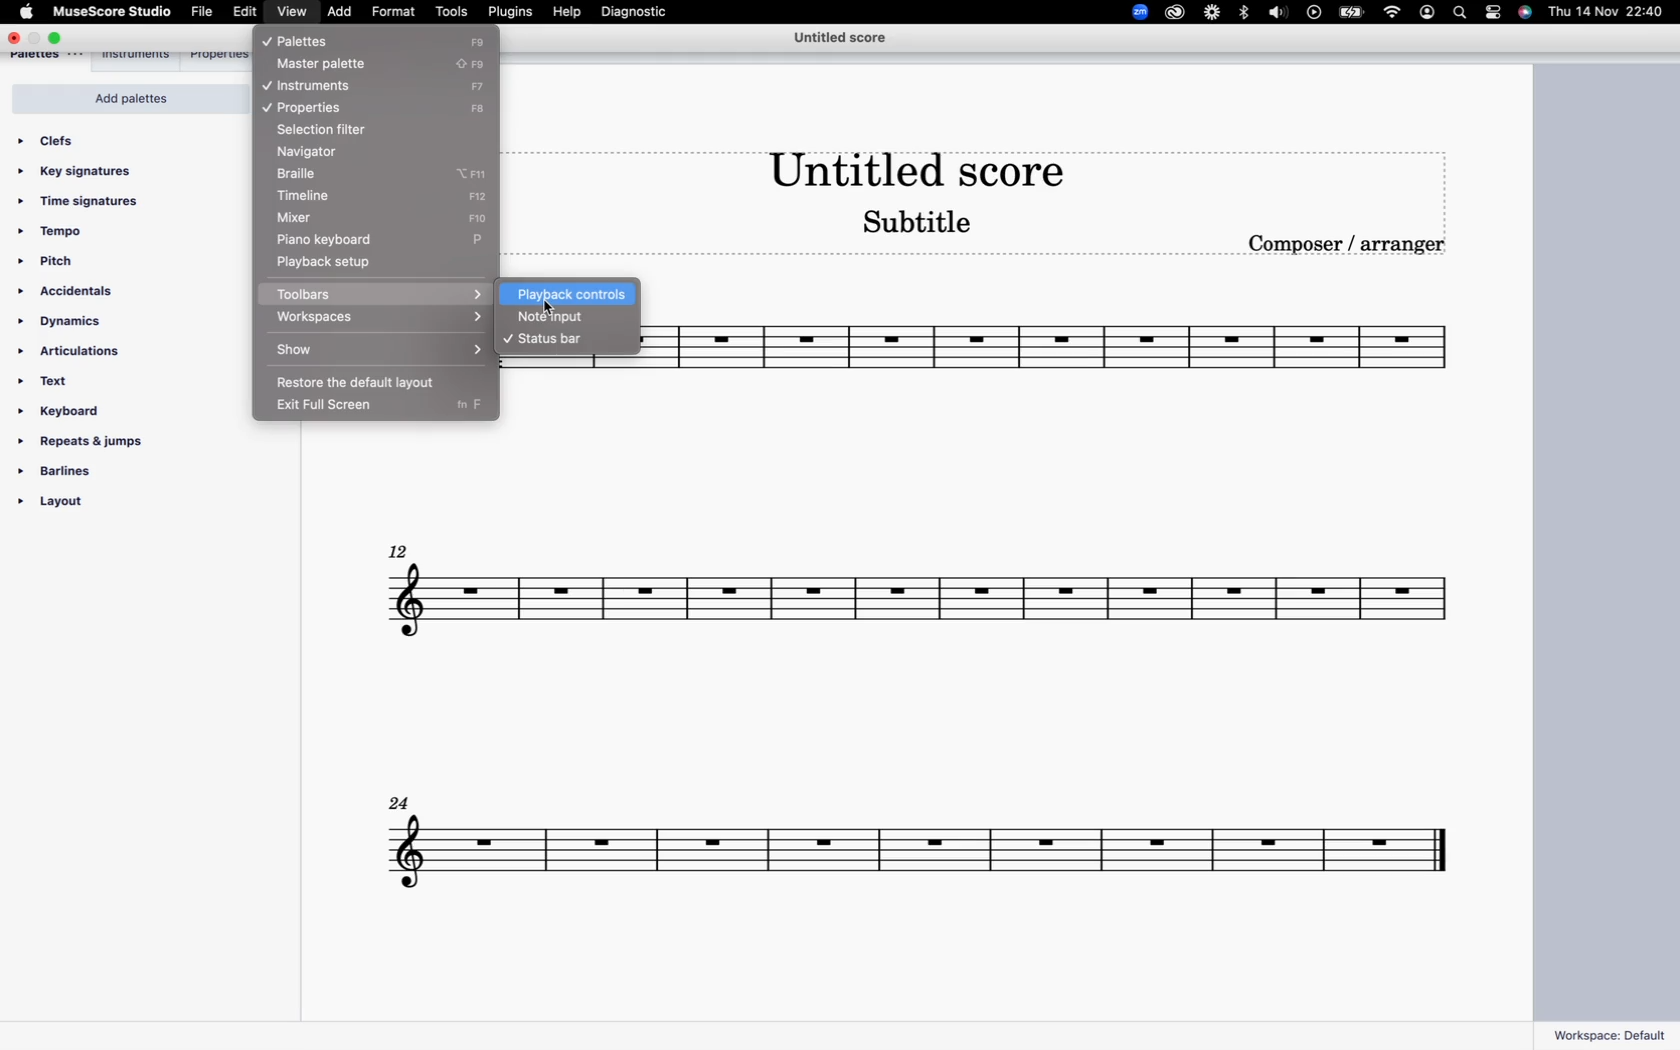  What do you see at coordinates (1352, 250) in the screenshot?
I see `composer / arranger` at bounding box center [1352, 250].